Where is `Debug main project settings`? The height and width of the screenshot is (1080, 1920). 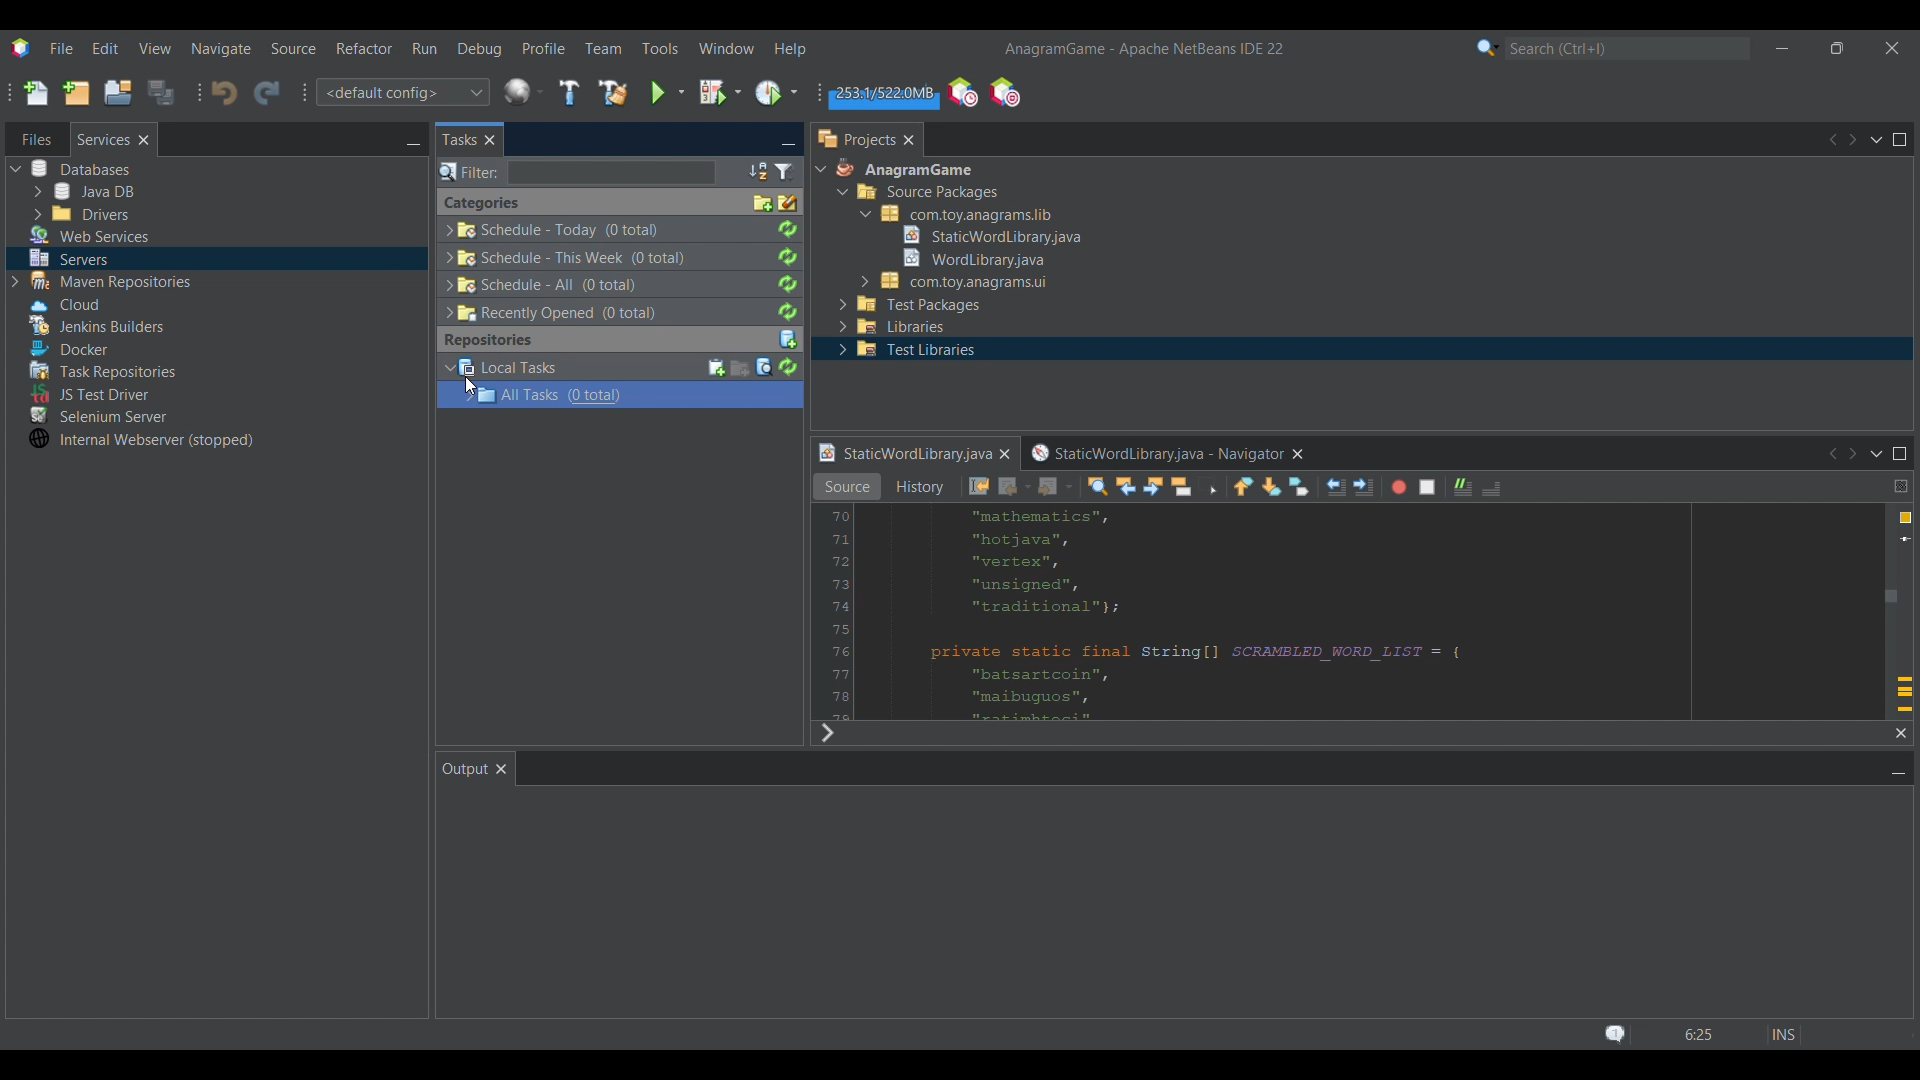 Debug main project settings is located at coordinates (720, 92).